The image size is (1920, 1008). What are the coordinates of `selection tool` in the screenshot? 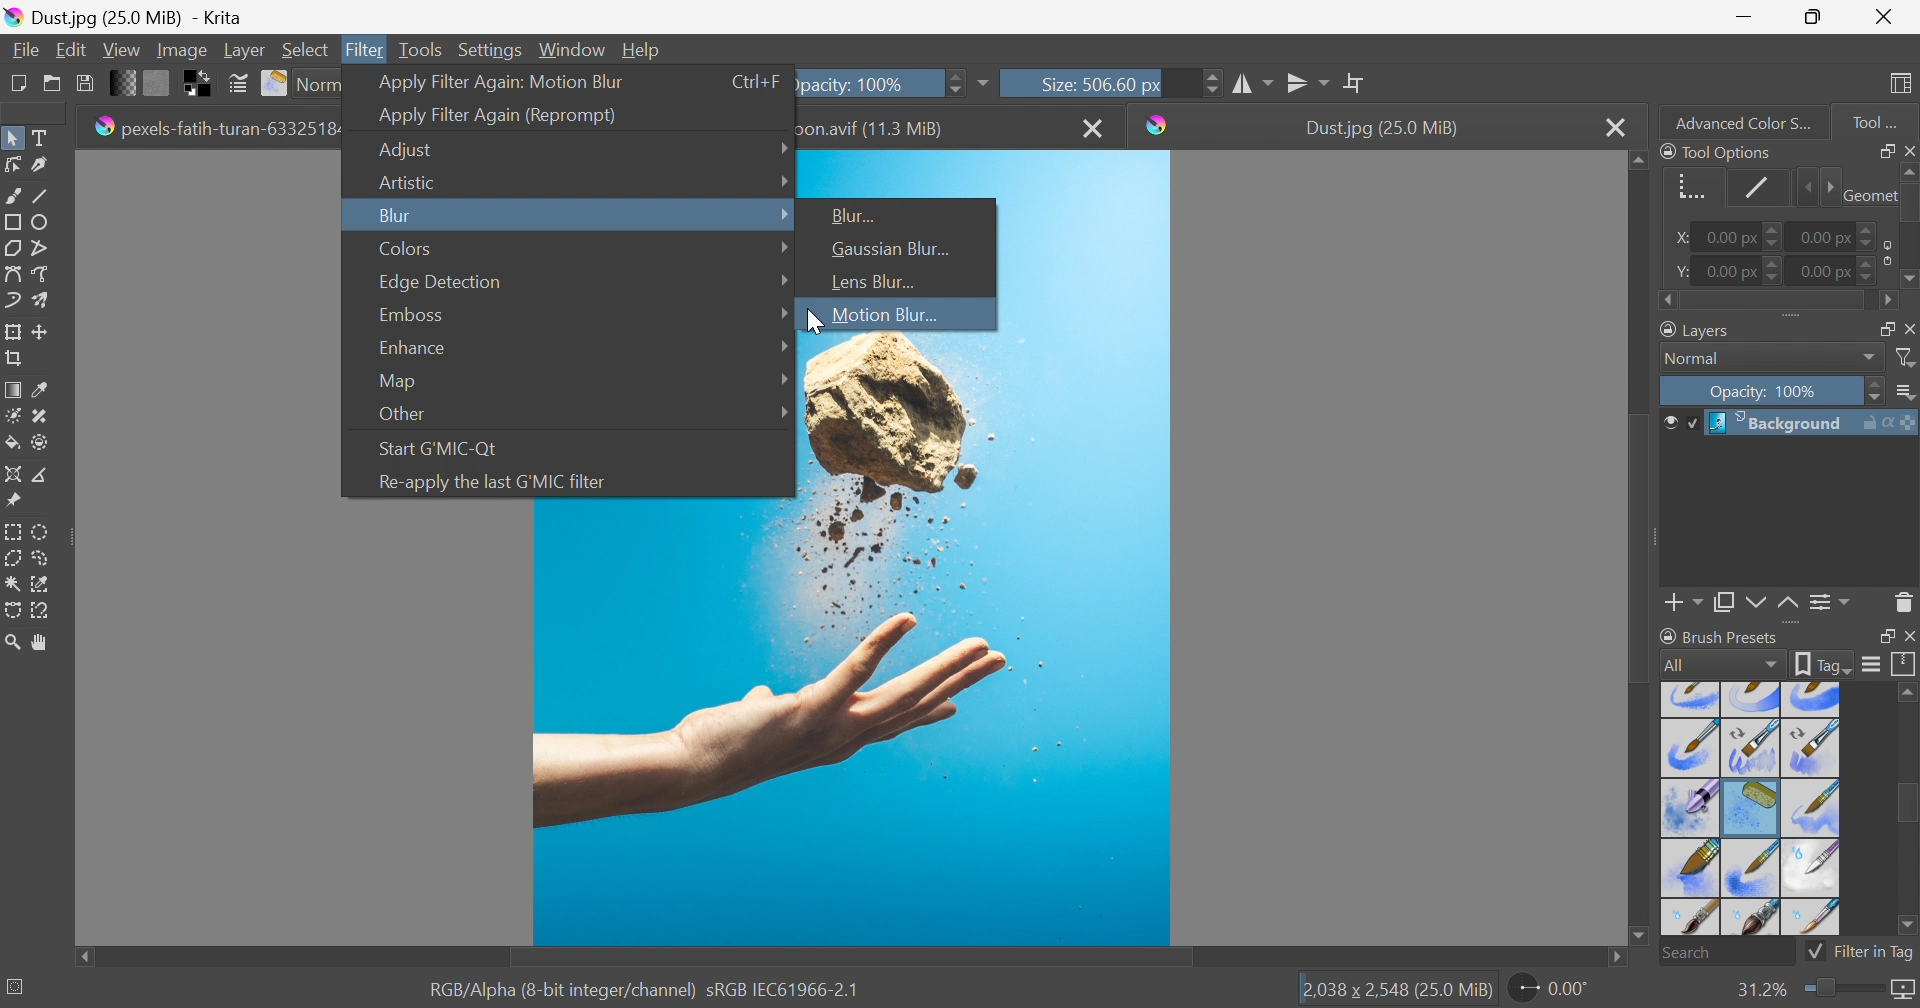 It's located at (12, 613).